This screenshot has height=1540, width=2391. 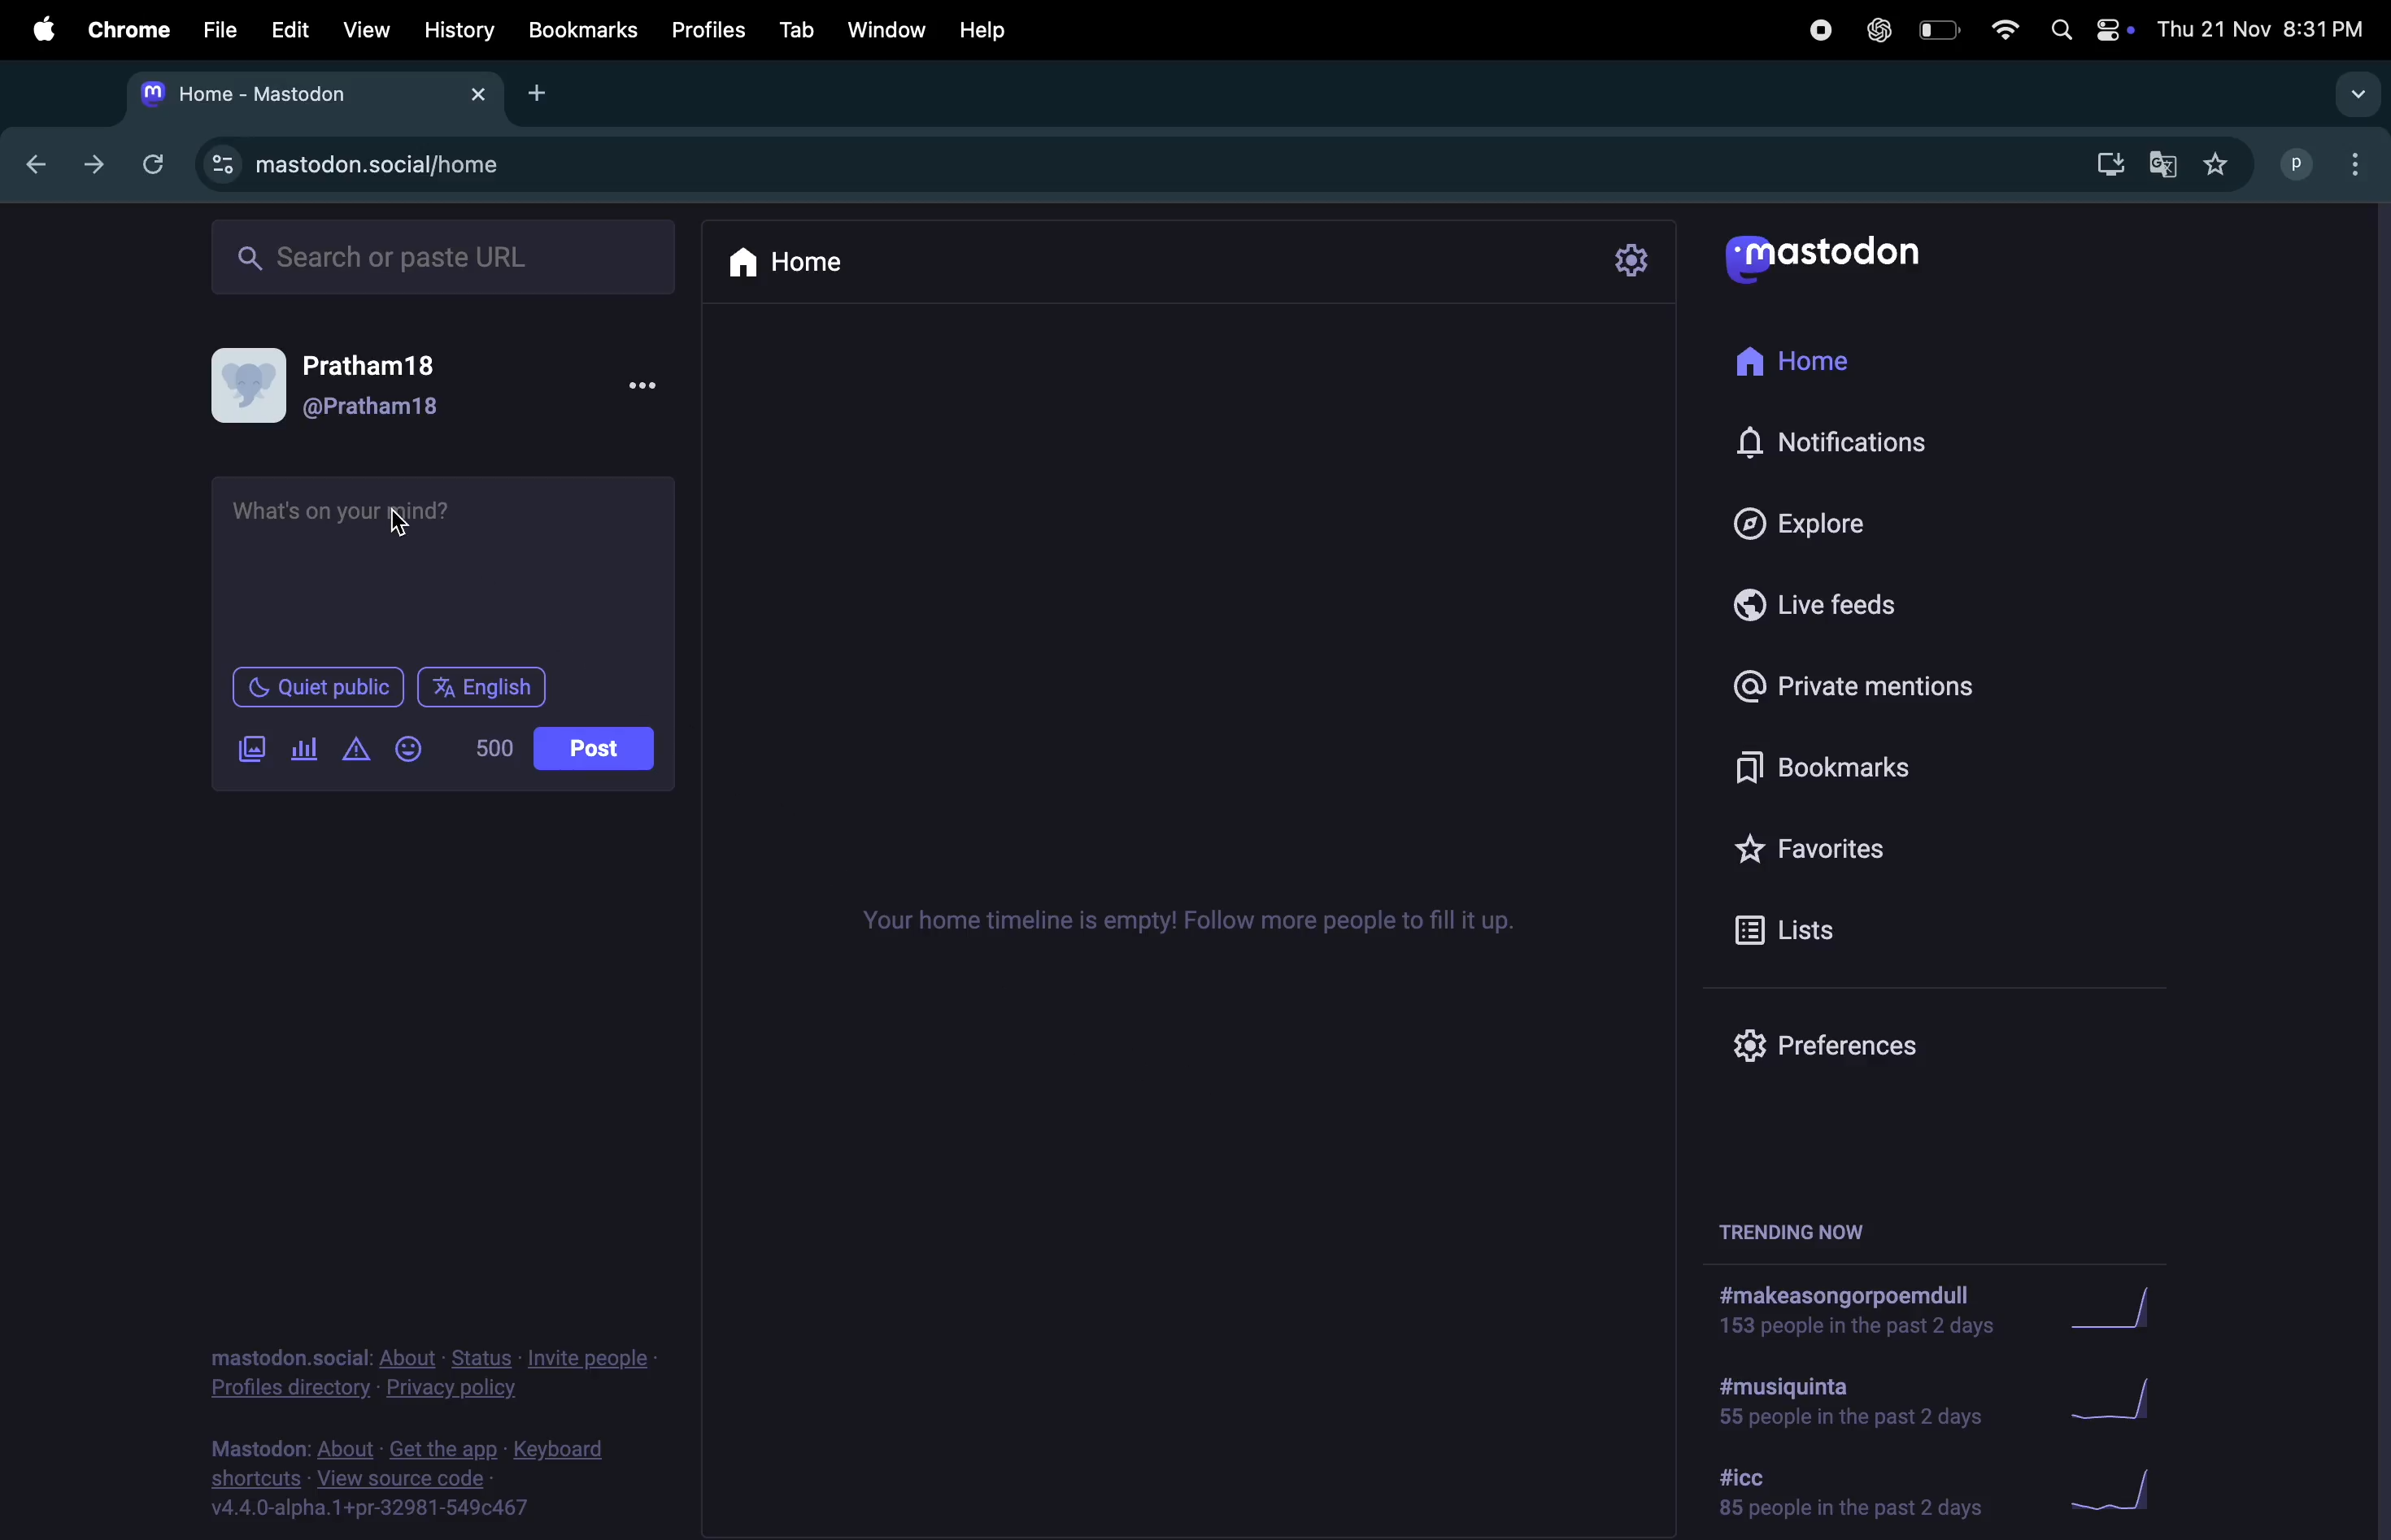 I want to click on user, so click(x=383, y=364).